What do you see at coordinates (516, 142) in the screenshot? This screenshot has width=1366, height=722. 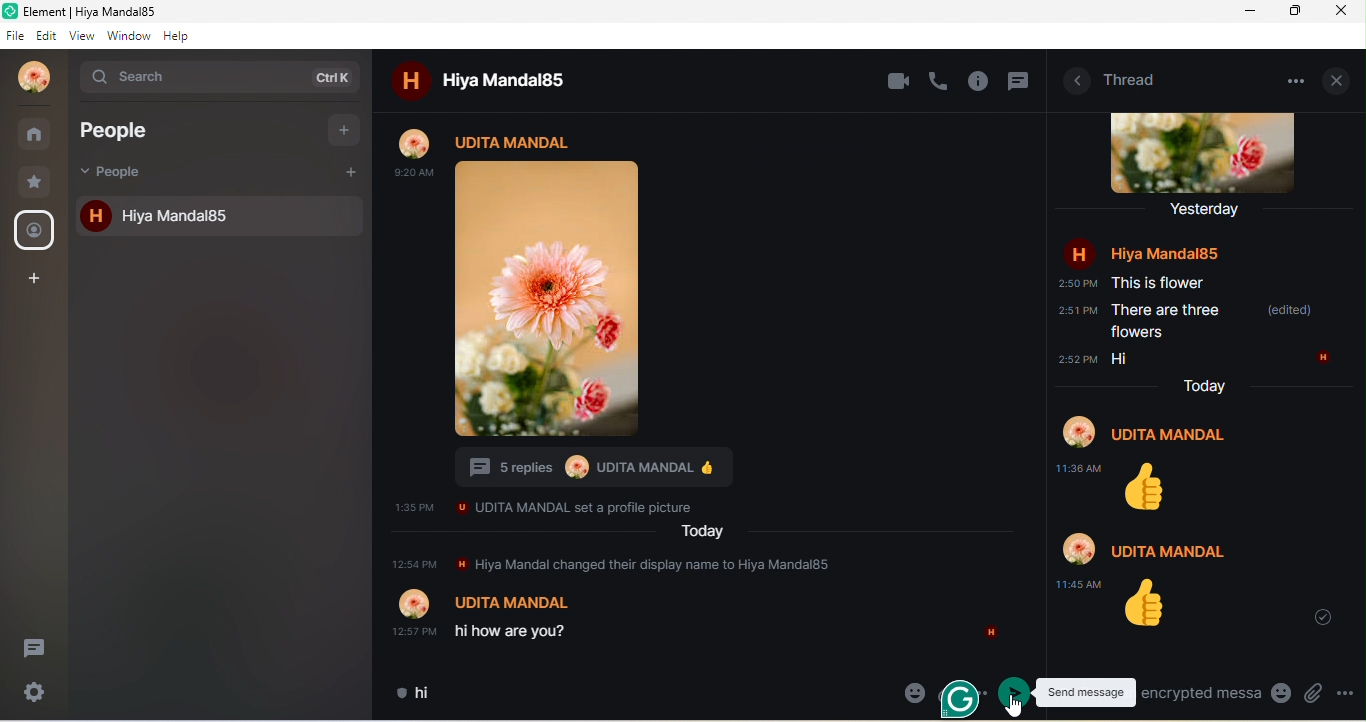 I see `Udita mandal` at bounding box center [516, 142].